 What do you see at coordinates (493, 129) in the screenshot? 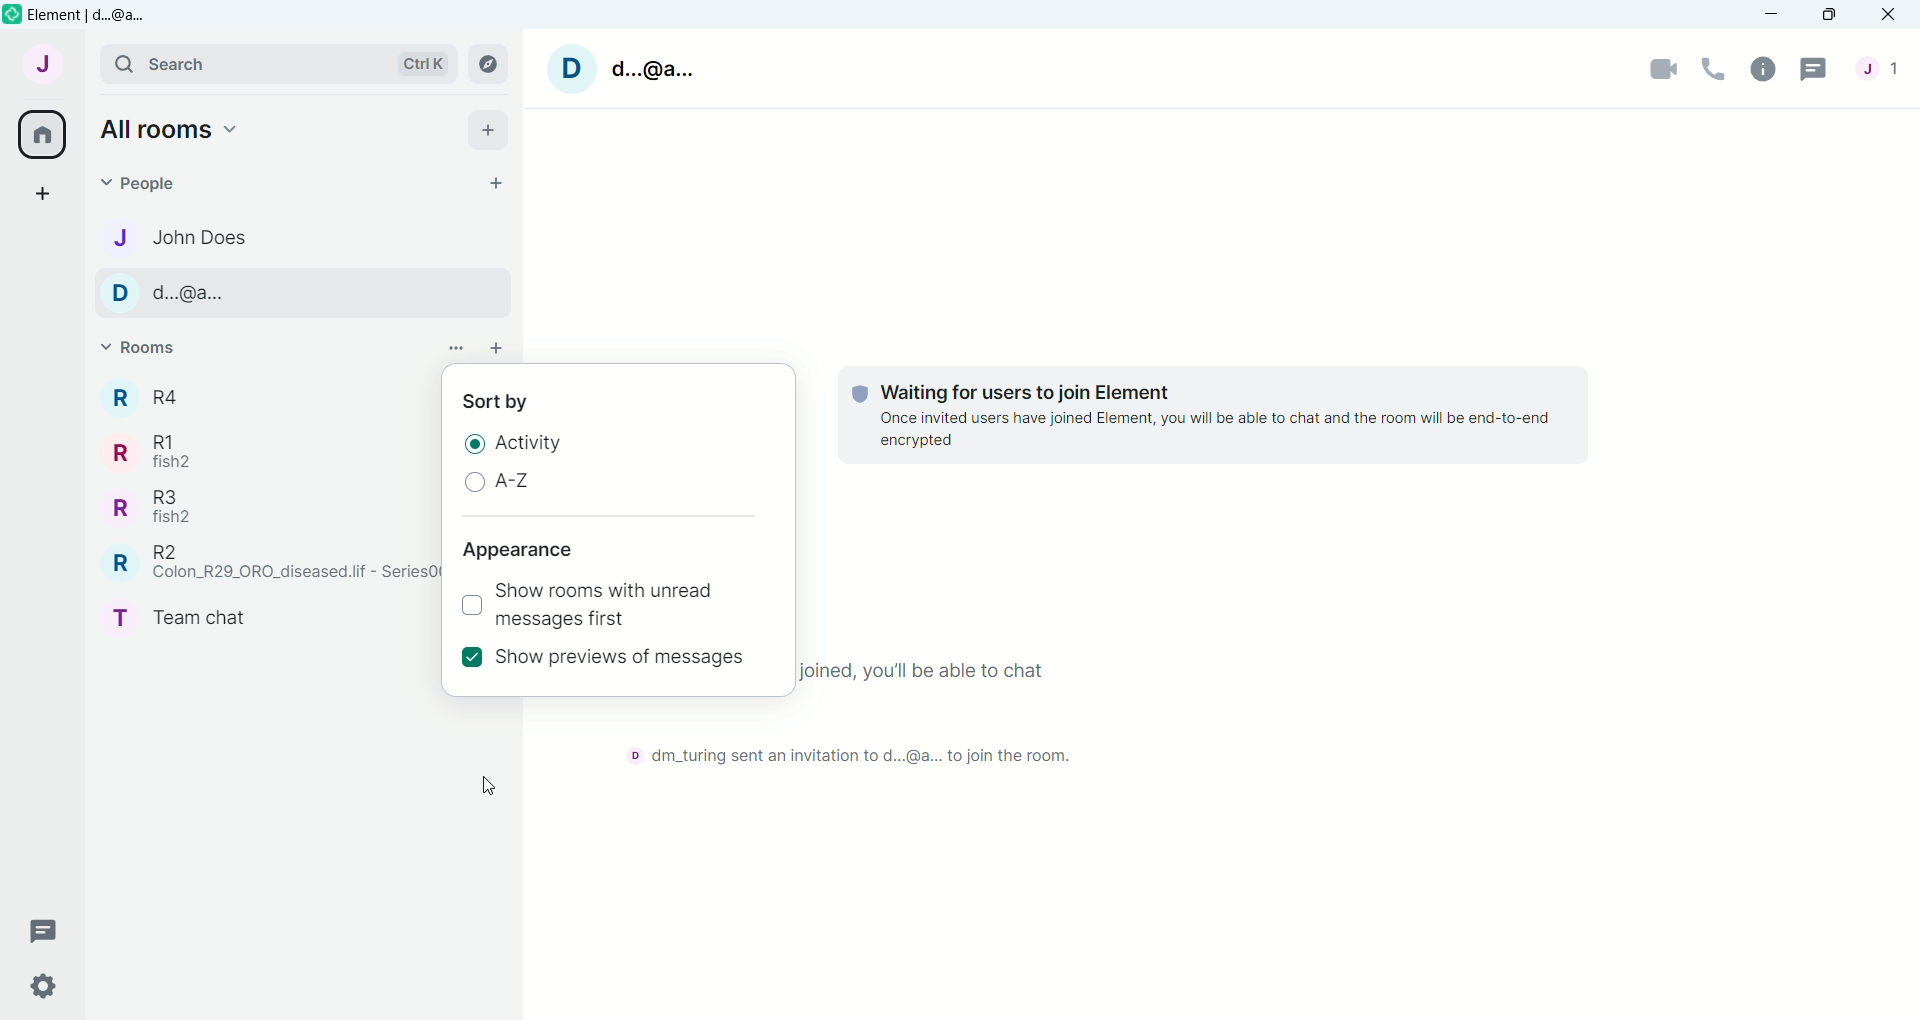
I see `add` at bounding box center [493, 129].